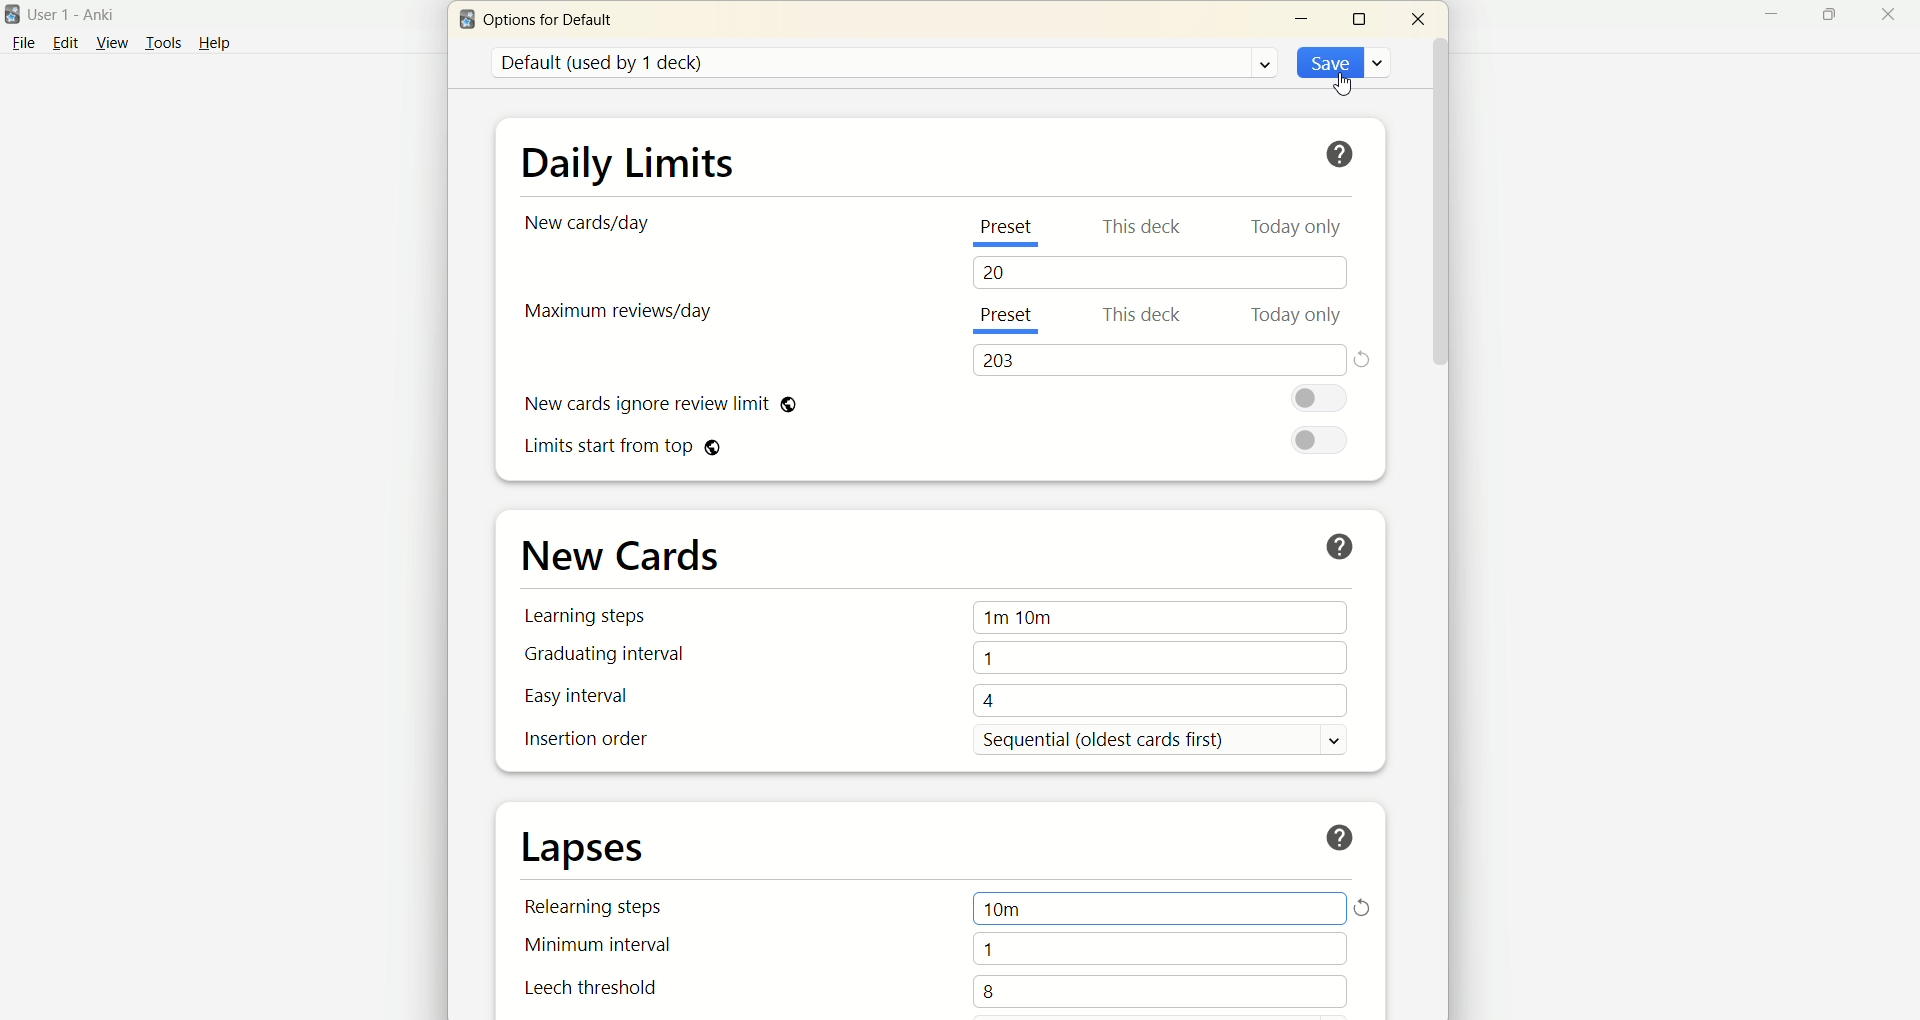 This screenshot has height=1020, width=1920. I want to click on save, so click(1340, 60).